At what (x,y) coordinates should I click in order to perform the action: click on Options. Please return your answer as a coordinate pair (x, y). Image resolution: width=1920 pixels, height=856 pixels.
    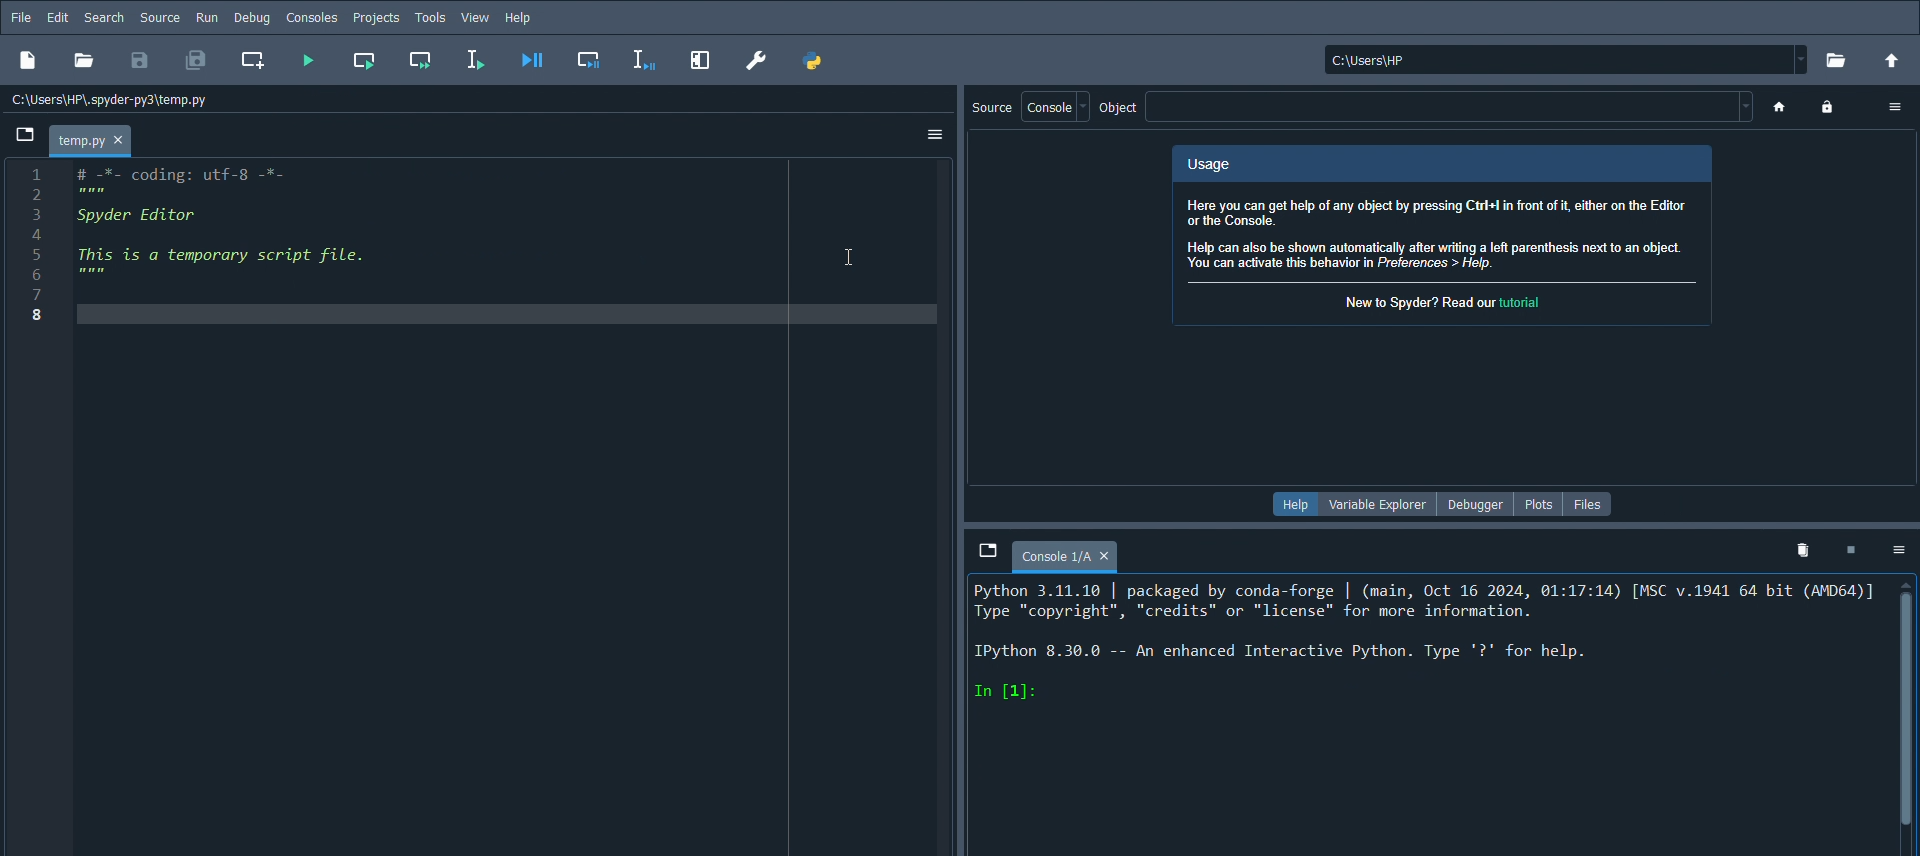
    Looking at the image, I should click on (934, 136).